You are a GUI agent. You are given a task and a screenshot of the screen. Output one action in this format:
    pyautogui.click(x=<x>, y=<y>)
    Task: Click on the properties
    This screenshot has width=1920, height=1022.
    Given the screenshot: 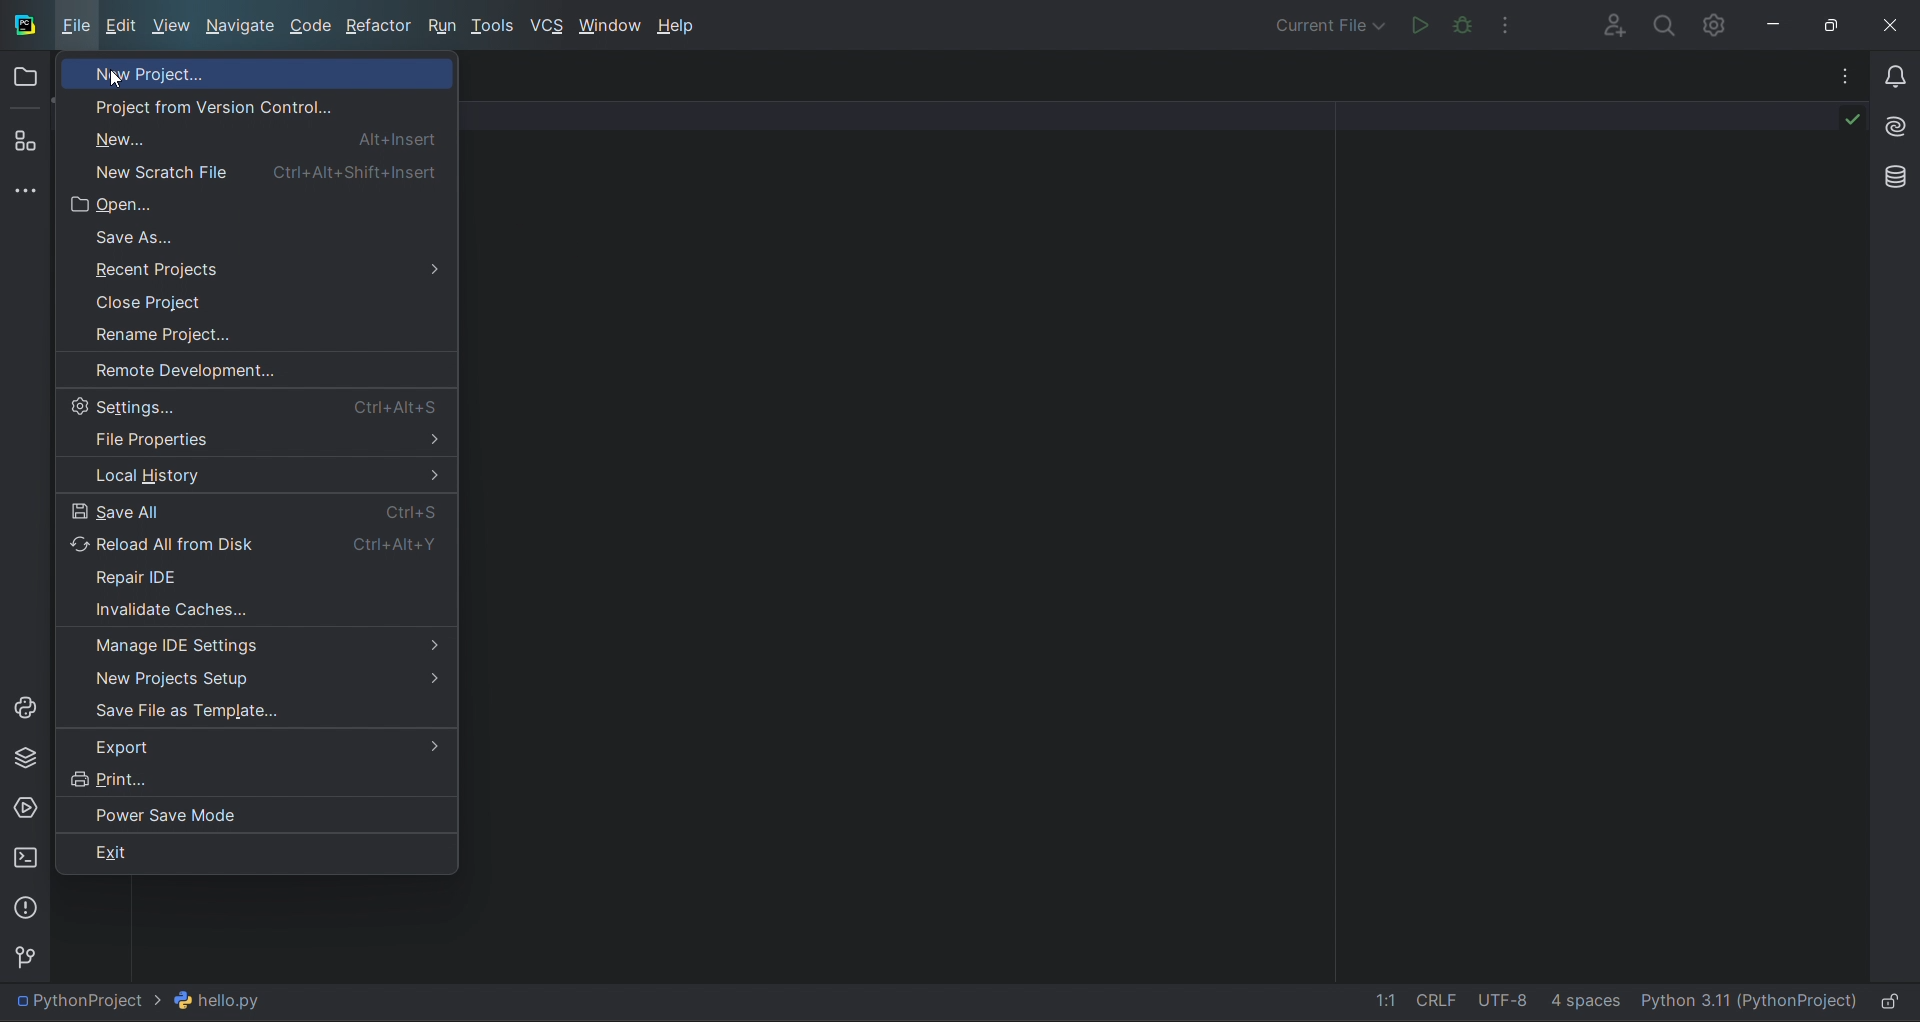 What is the action you would take?
    pyautogui.click(x=259, y=442)
    